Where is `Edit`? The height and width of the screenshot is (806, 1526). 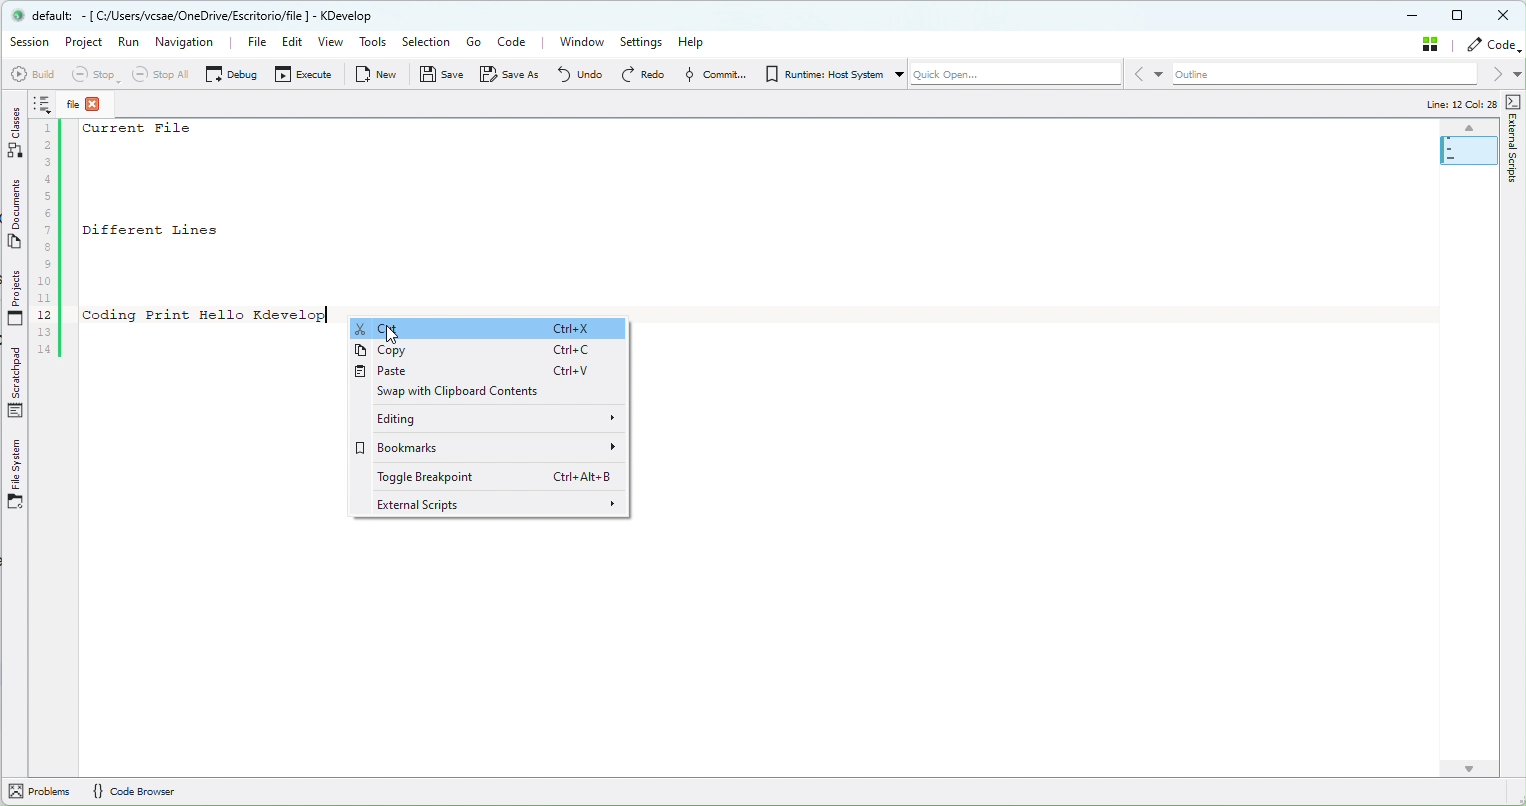
Edit is located at coordinates (292, 44).